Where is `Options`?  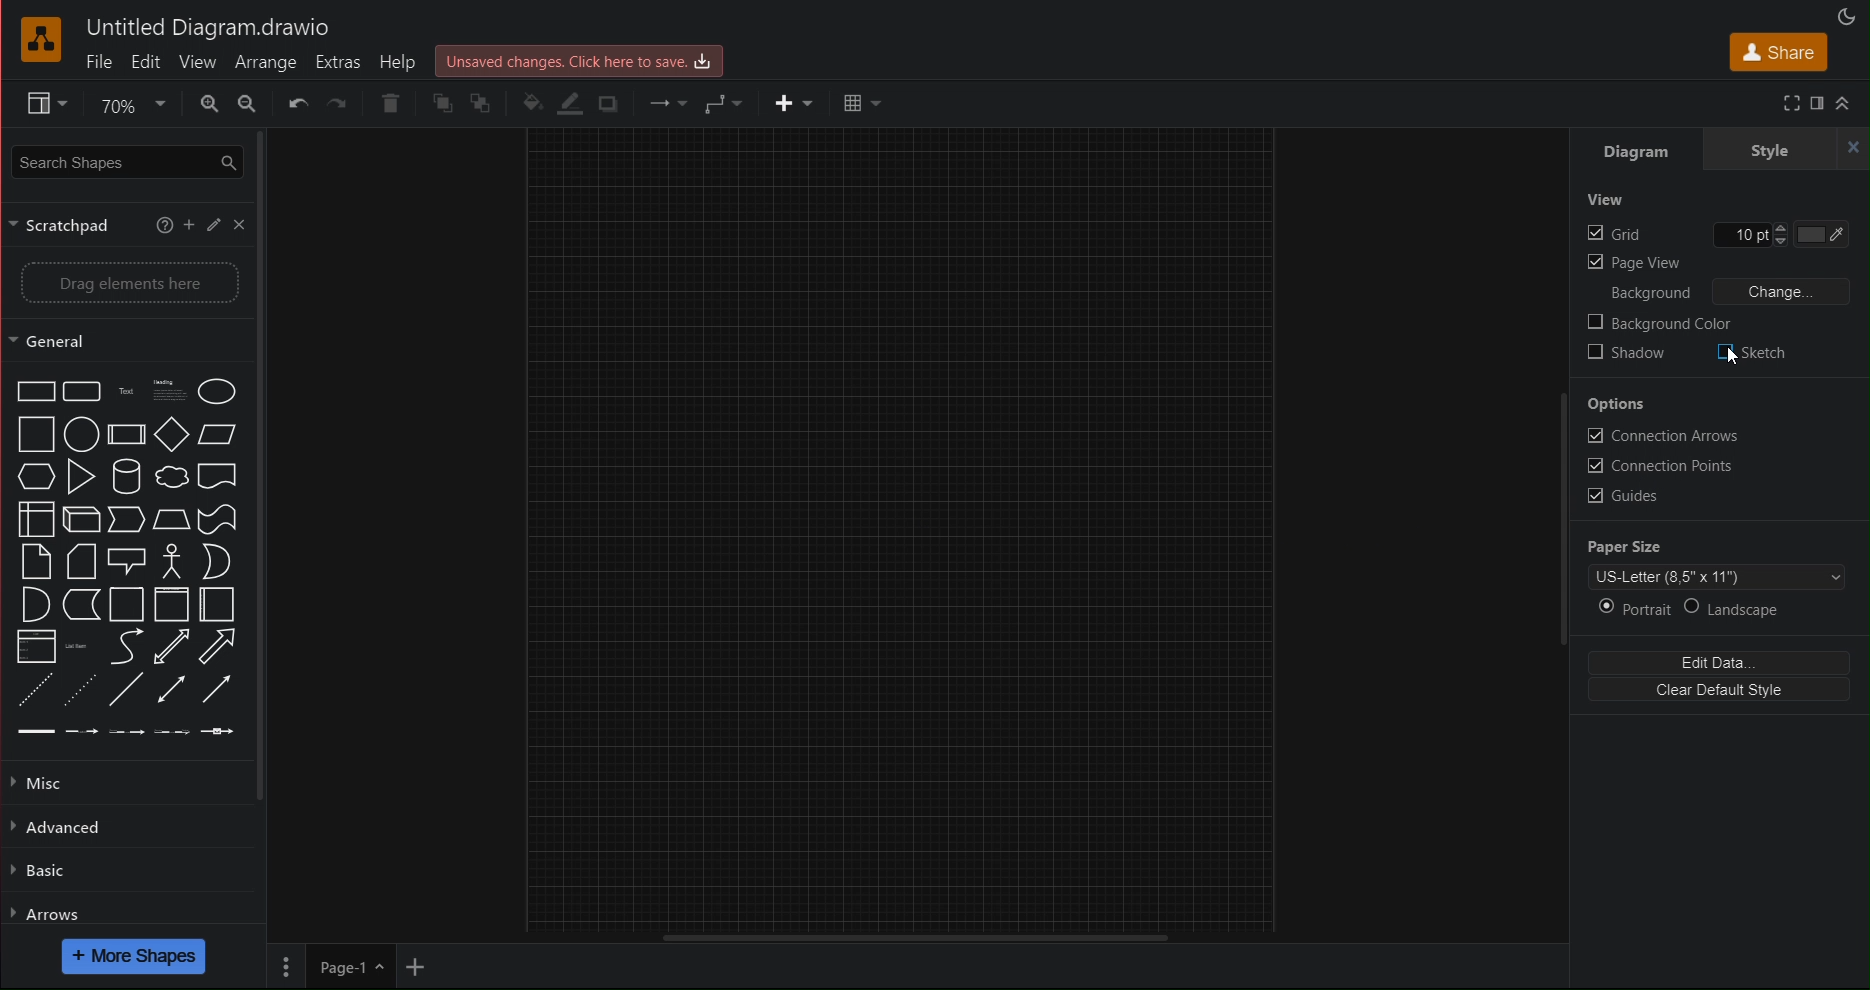
Options is located at coordinates (1625, 403).